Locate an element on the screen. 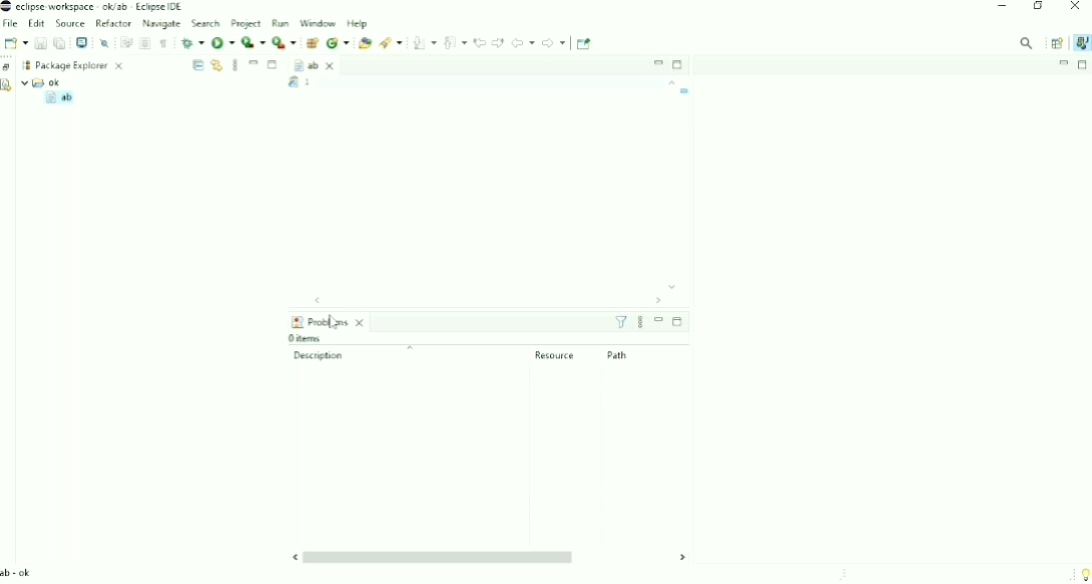 Image resolution: width=1092 pixels, height=584 pixels. ok is located at coordinates (42, 82).